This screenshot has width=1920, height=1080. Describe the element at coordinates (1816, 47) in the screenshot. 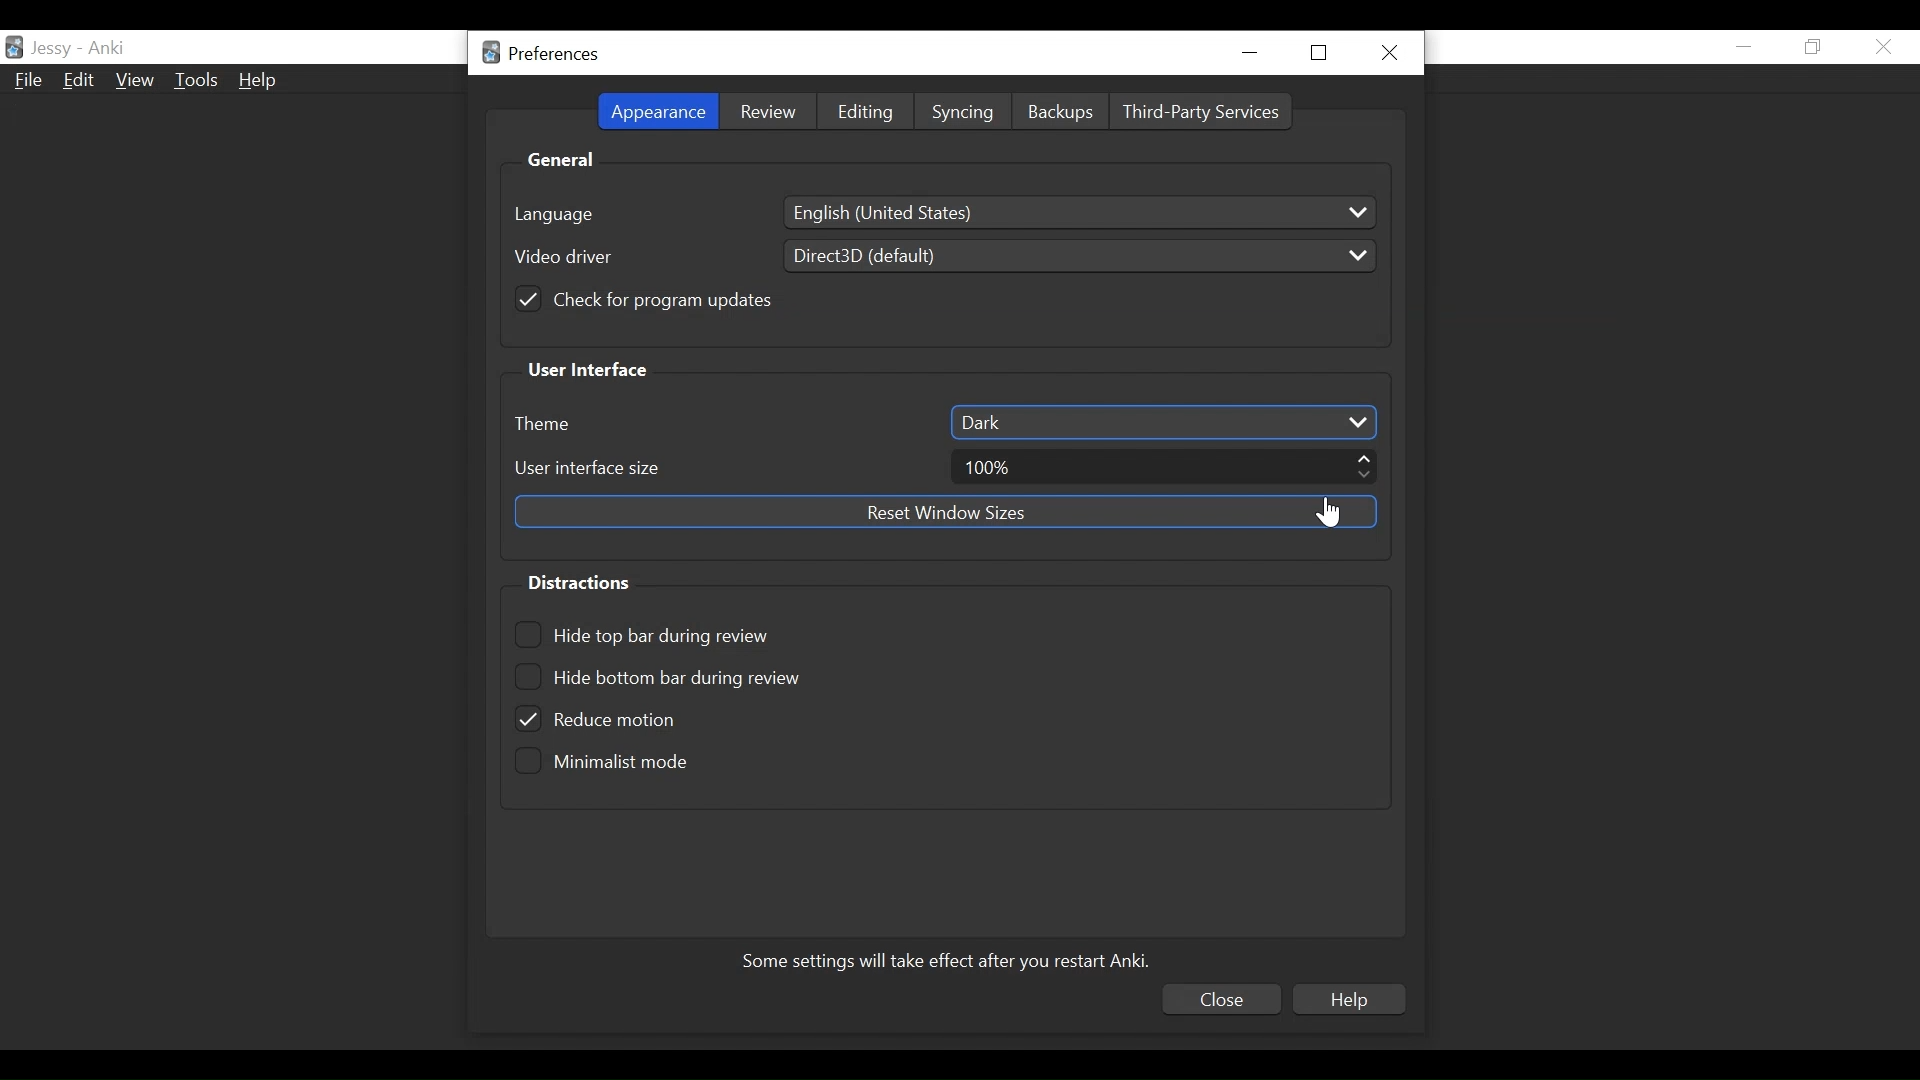

I see `Restore` at that location.